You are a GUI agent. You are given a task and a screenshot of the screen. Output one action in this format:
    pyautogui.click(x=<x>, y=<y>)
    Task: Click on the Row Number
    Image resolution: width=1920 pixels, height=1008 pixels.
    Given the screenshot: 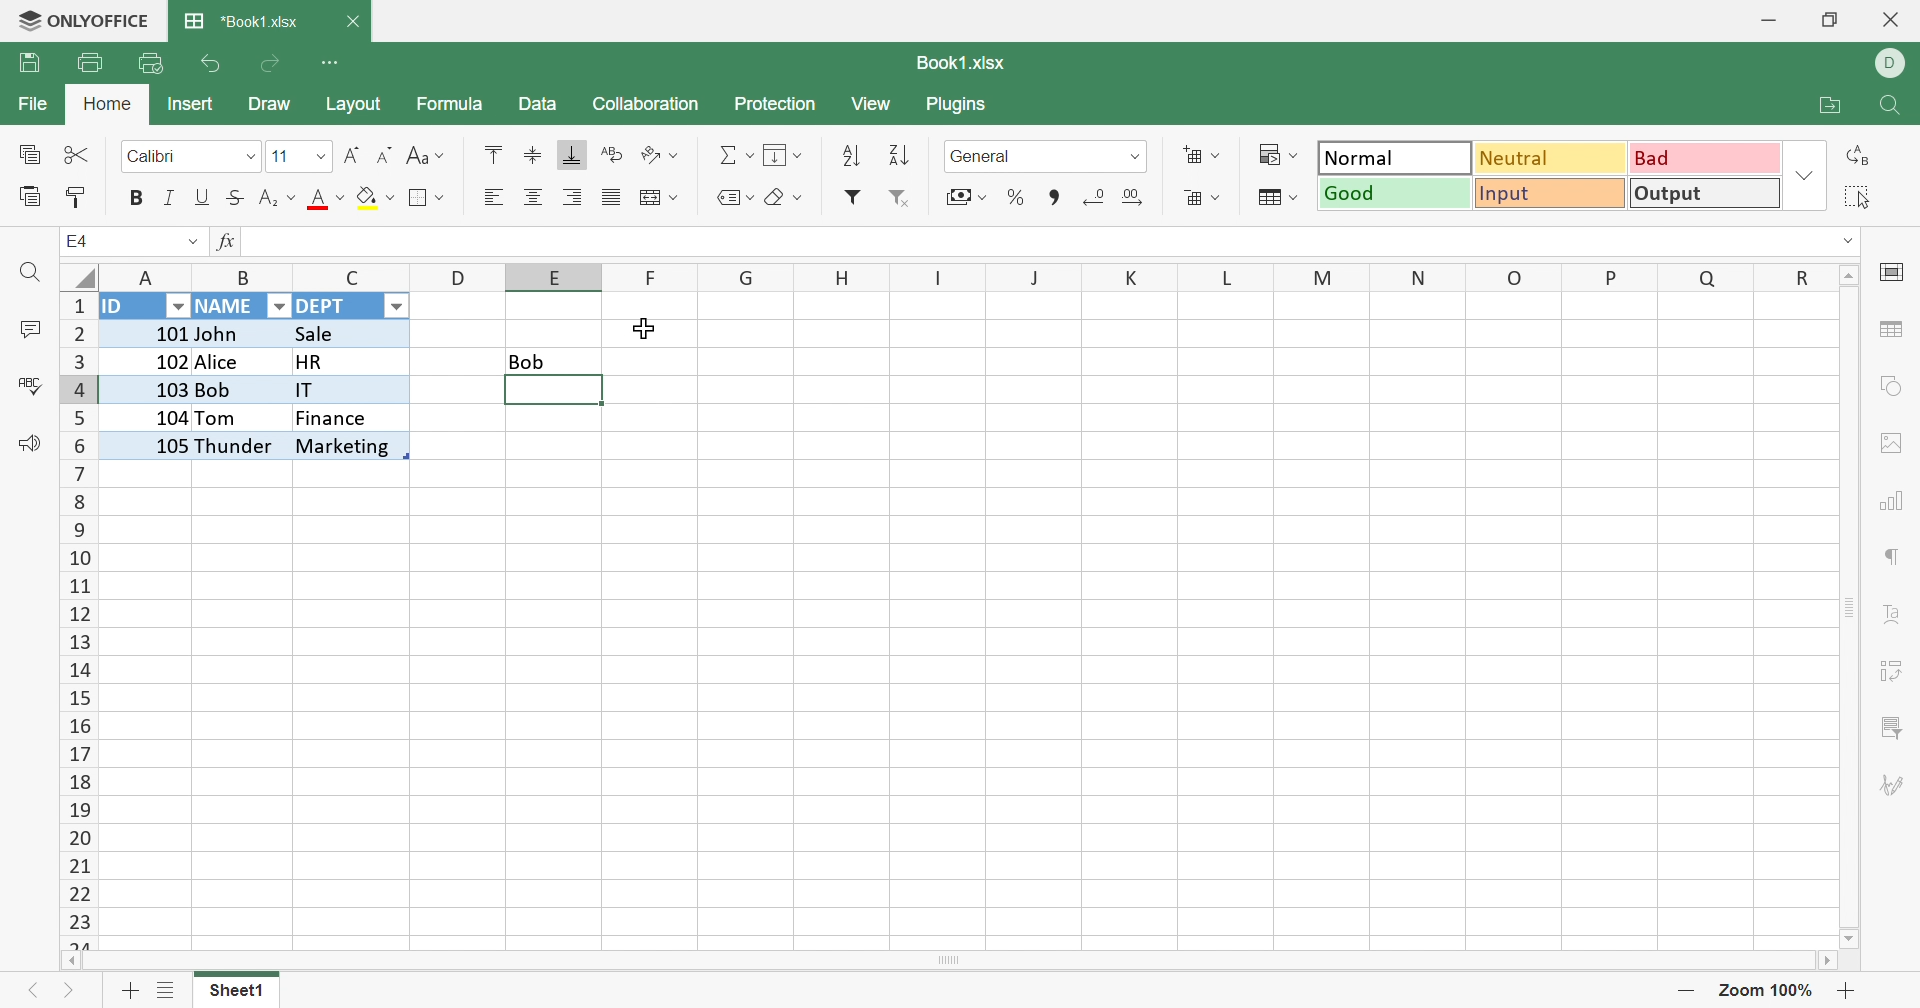 What is the action you would take?
    pyautogui.click(x=76, y=620)
    